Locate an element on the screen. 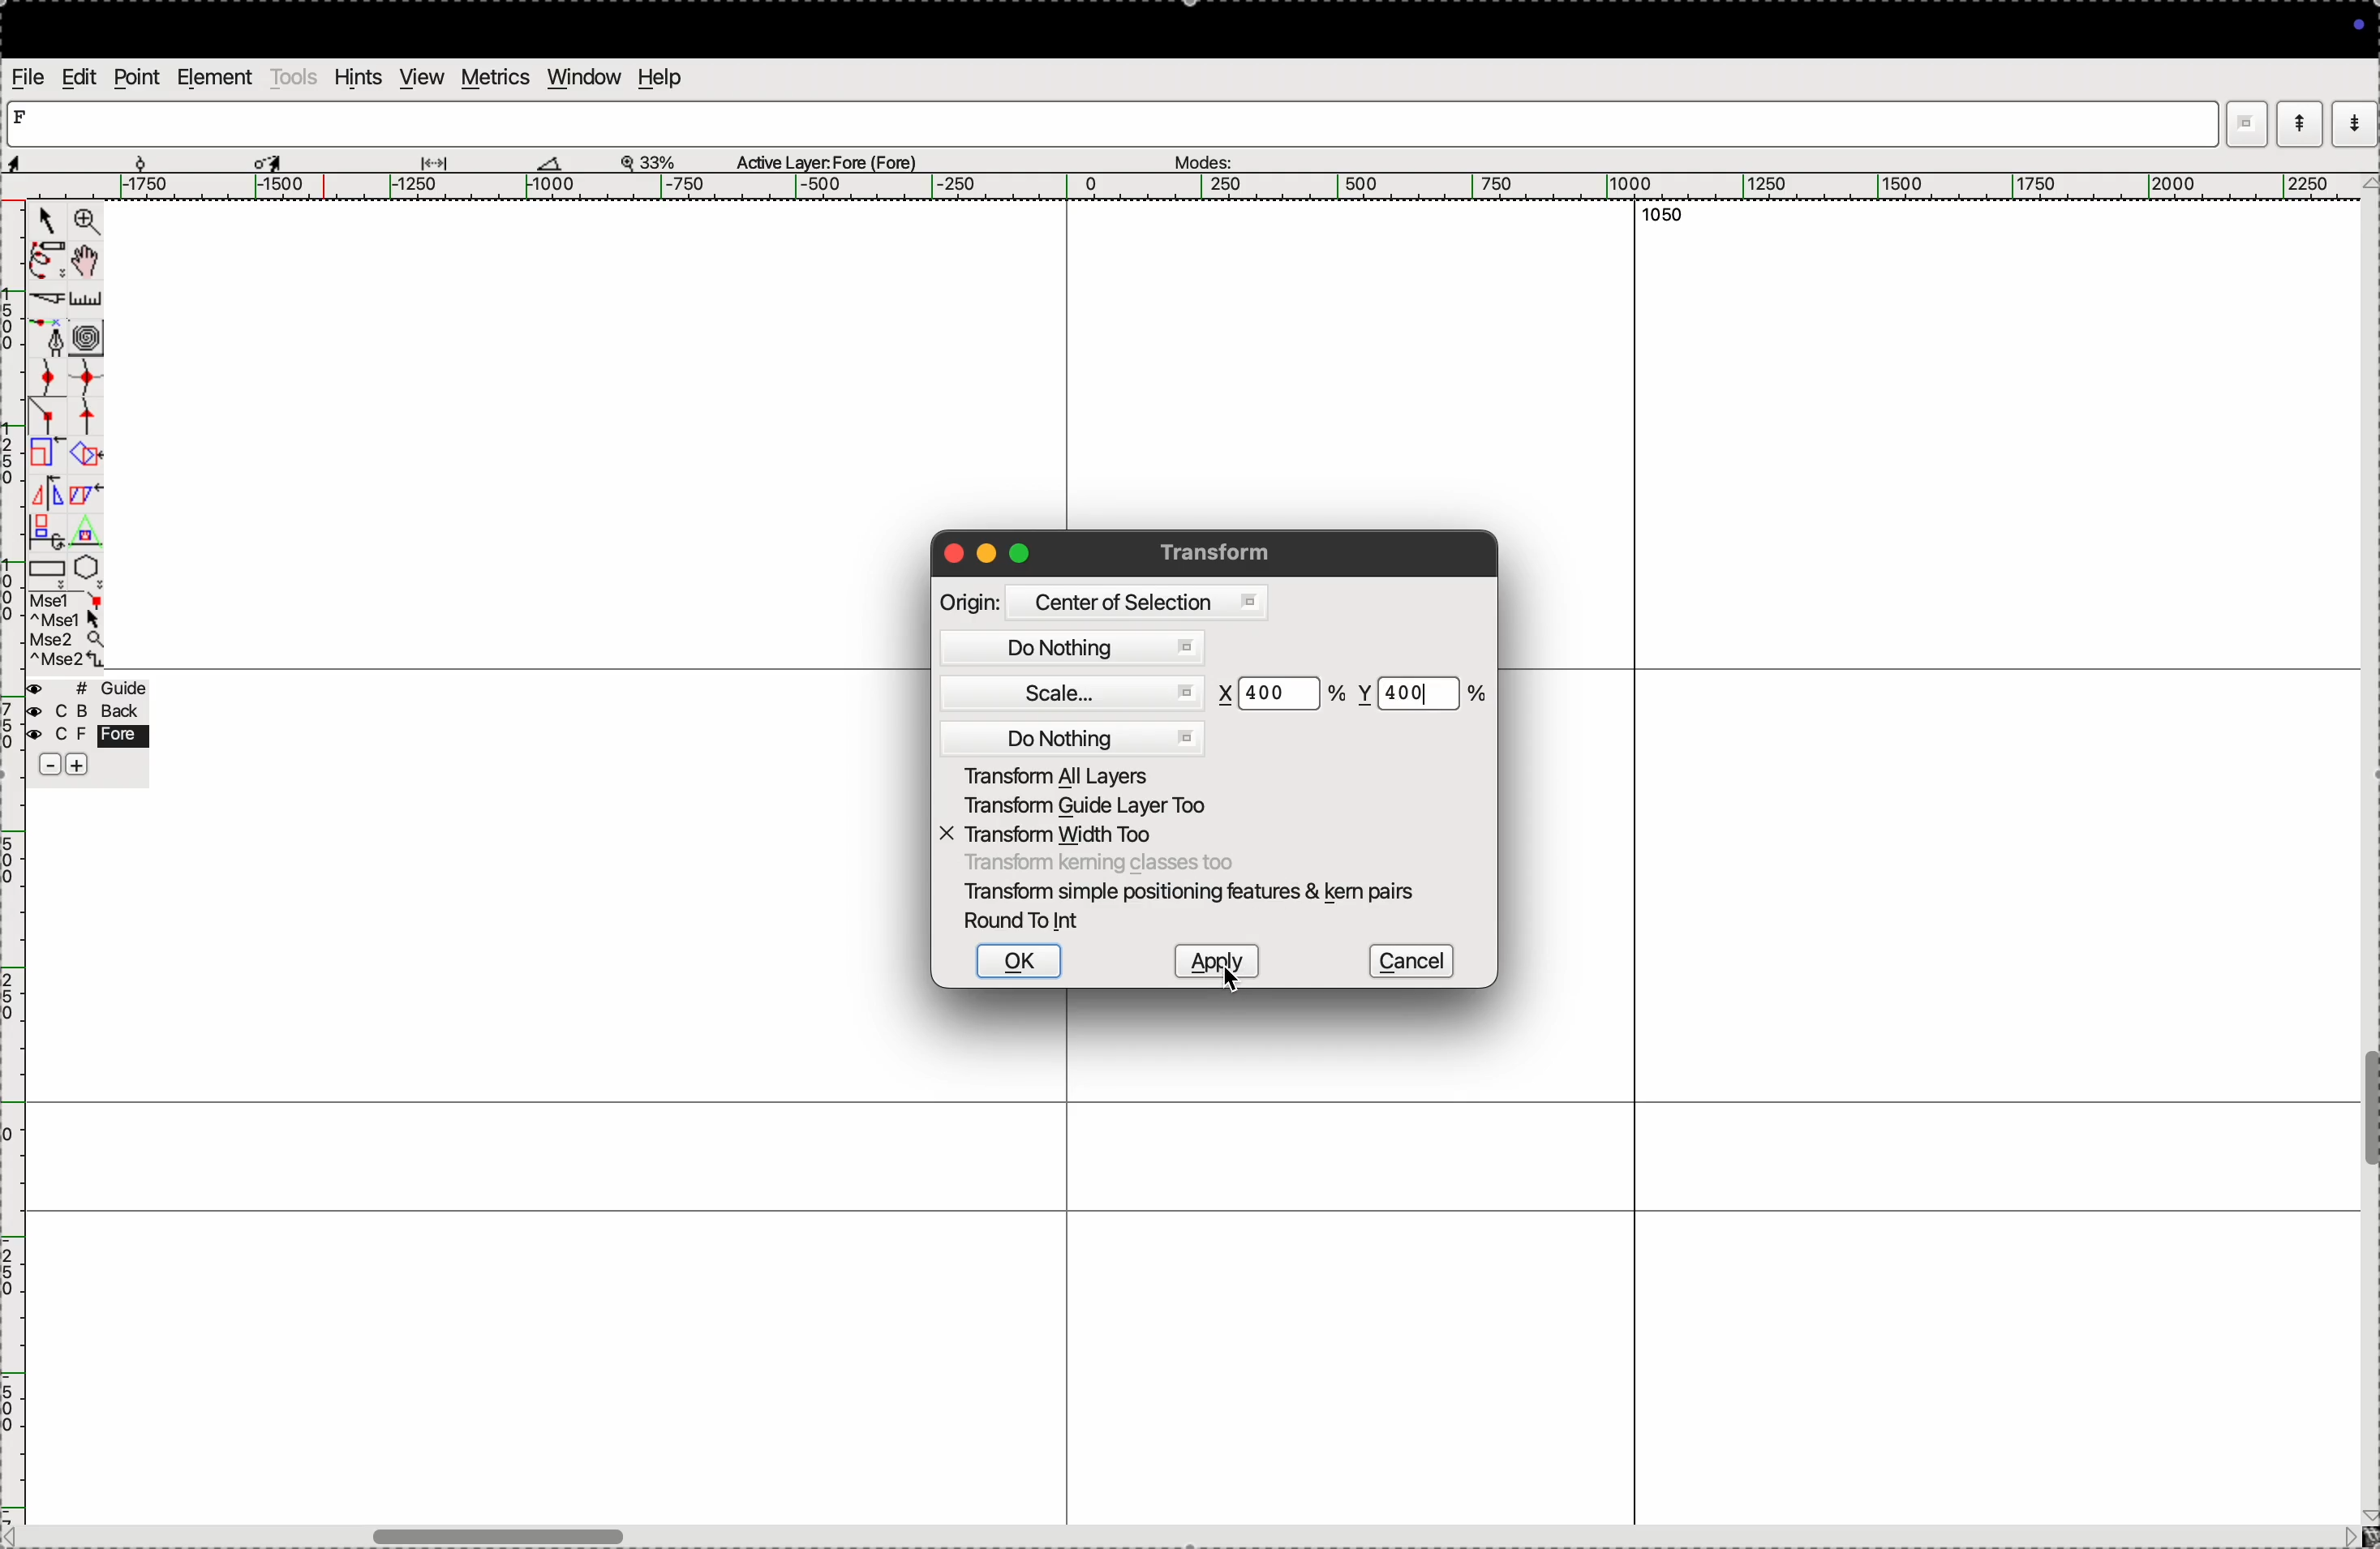 This screenshot has width=2380, height=1549. cut is located at coordinates (48, 302).